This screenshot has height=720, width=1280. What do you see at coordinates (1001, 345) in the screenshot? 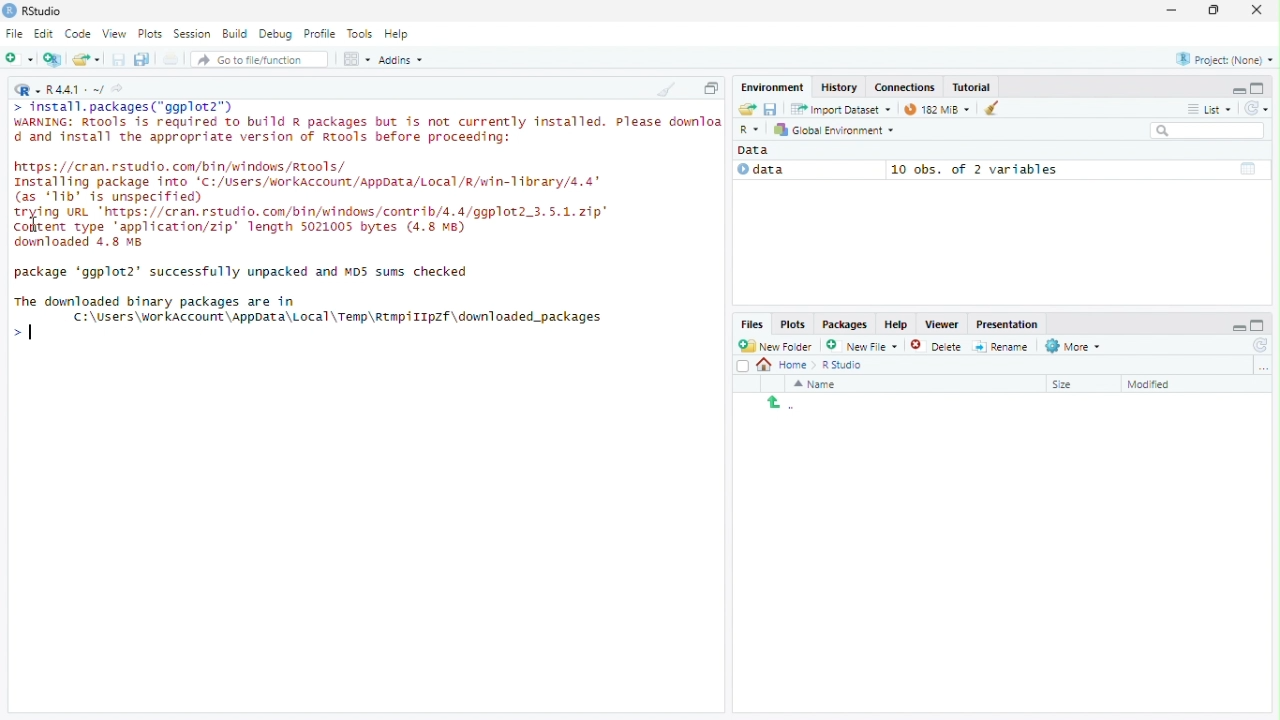
I see `Rename selected file/folder` at bounding box center [1001, 345].